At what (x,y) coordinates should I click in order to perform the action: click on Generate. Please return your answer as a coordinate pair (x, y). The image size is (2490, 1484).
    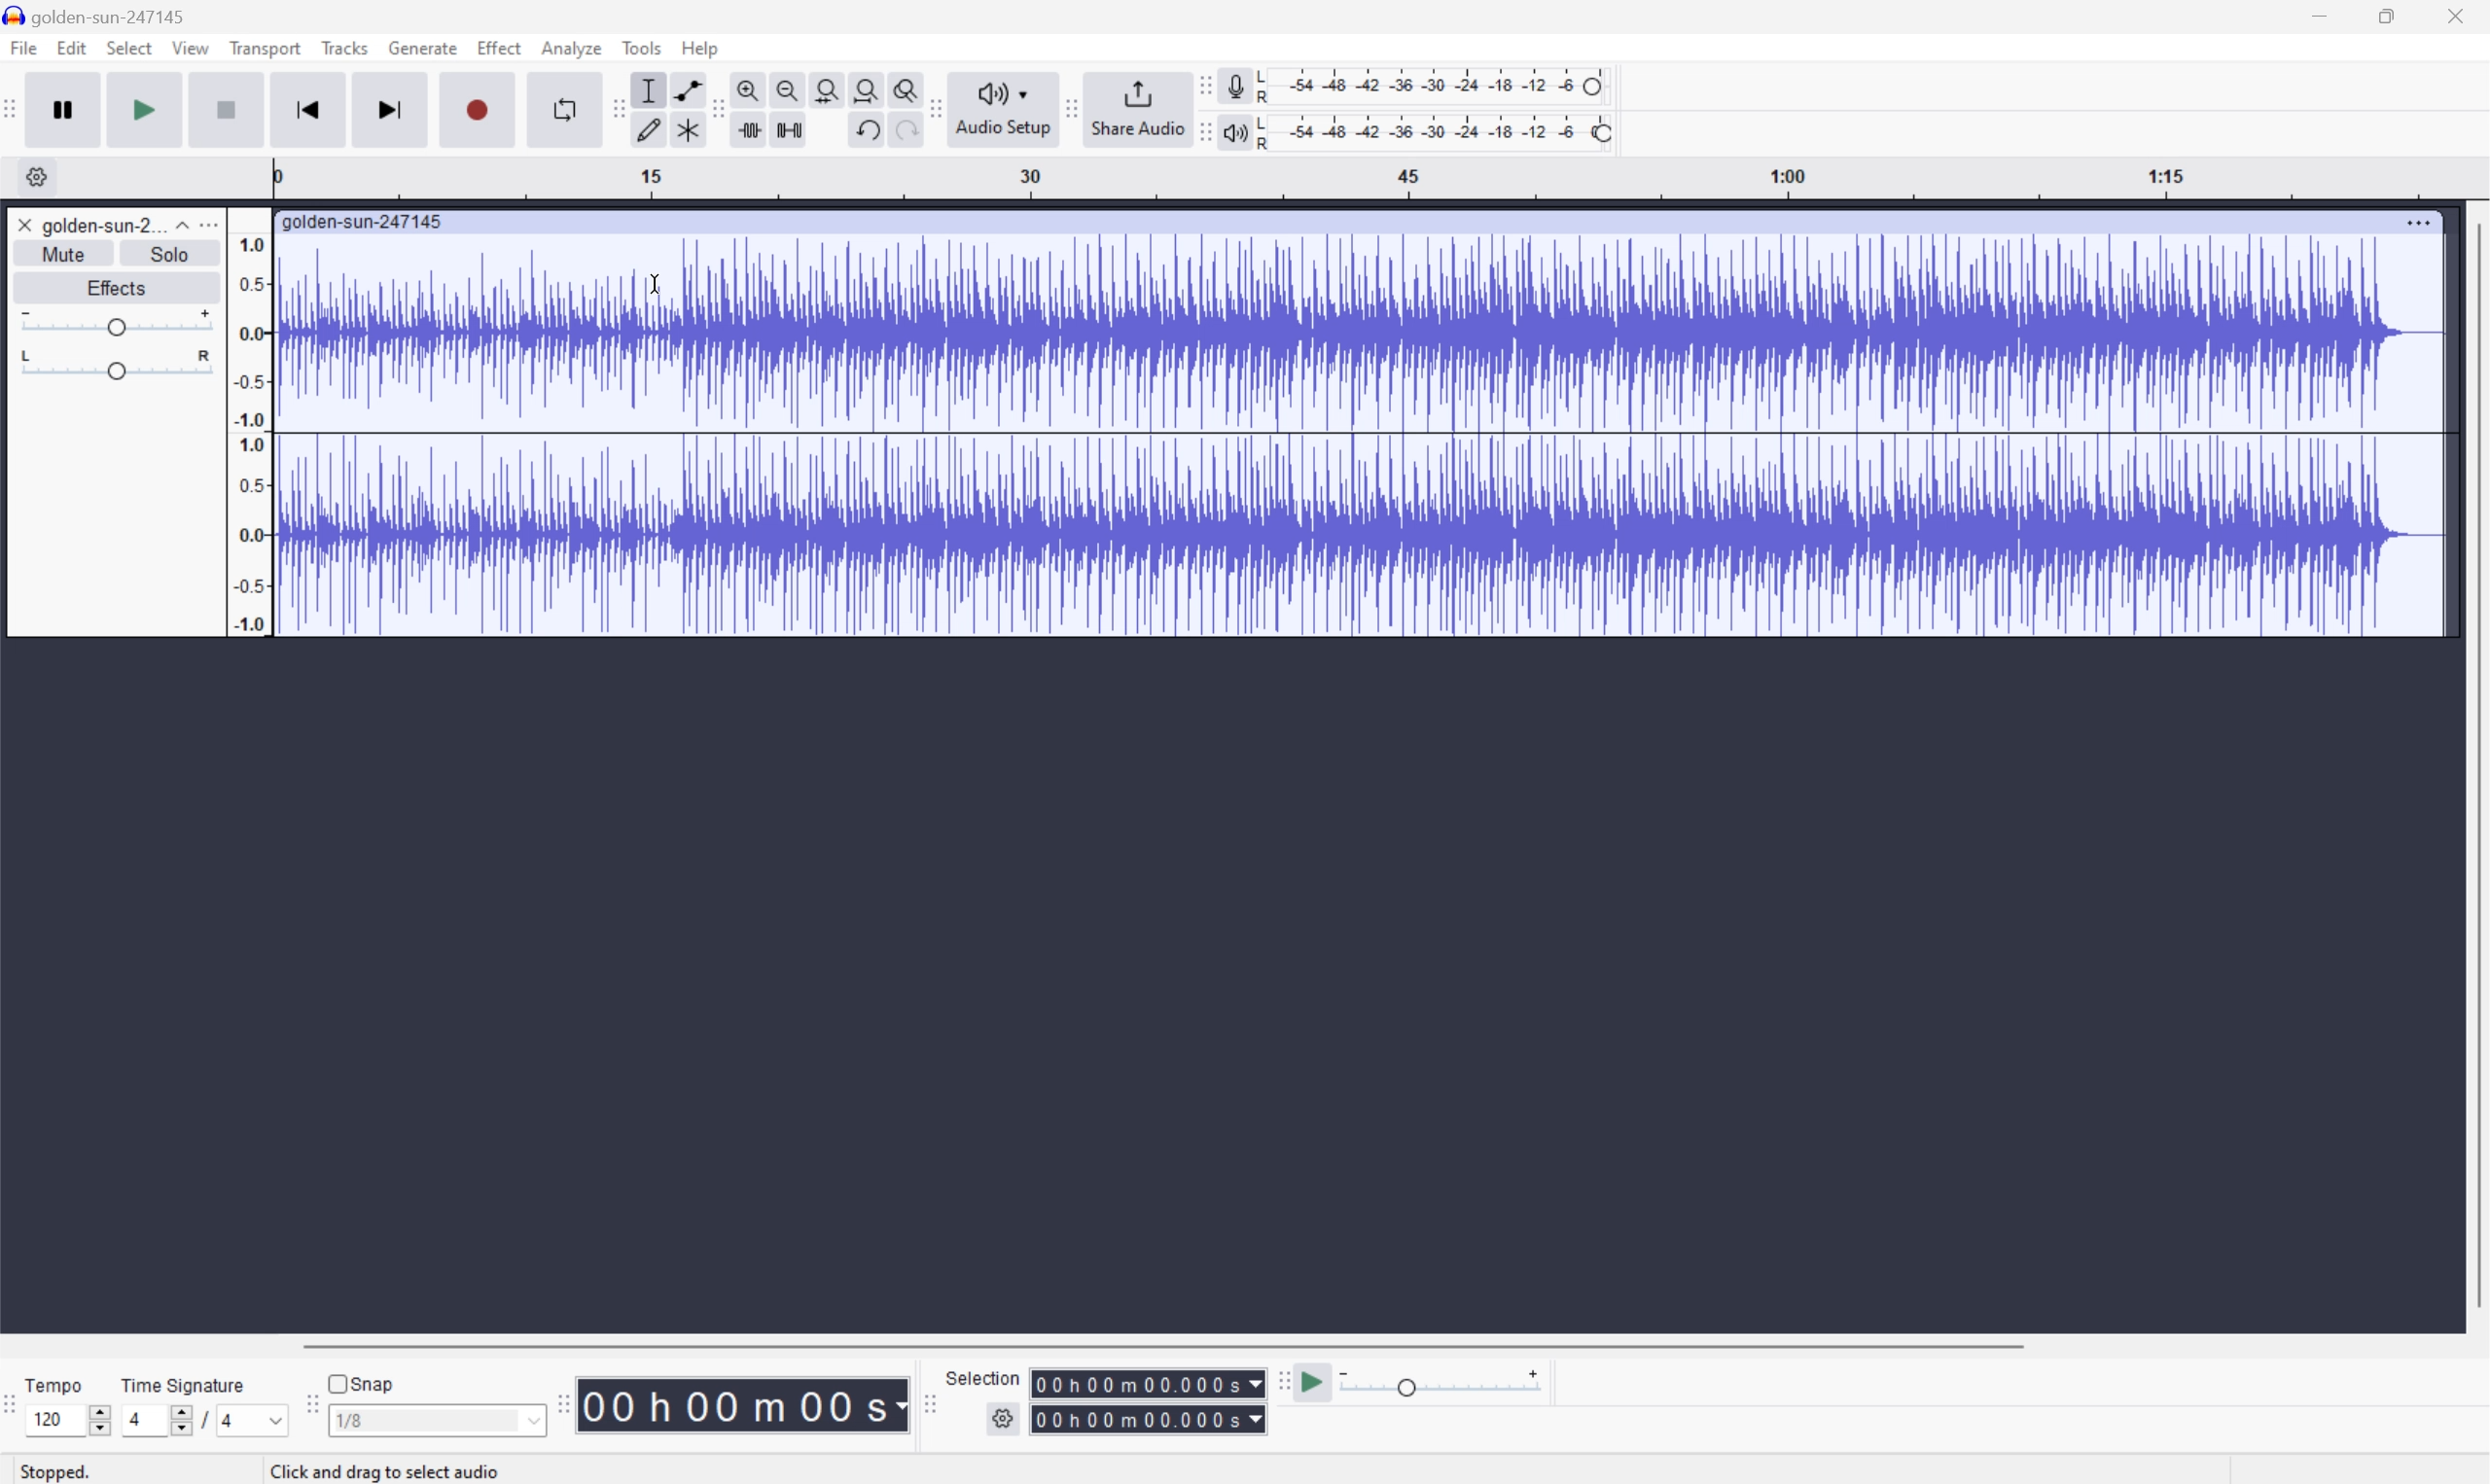
    Looking at the image, I should click on (425, 47).